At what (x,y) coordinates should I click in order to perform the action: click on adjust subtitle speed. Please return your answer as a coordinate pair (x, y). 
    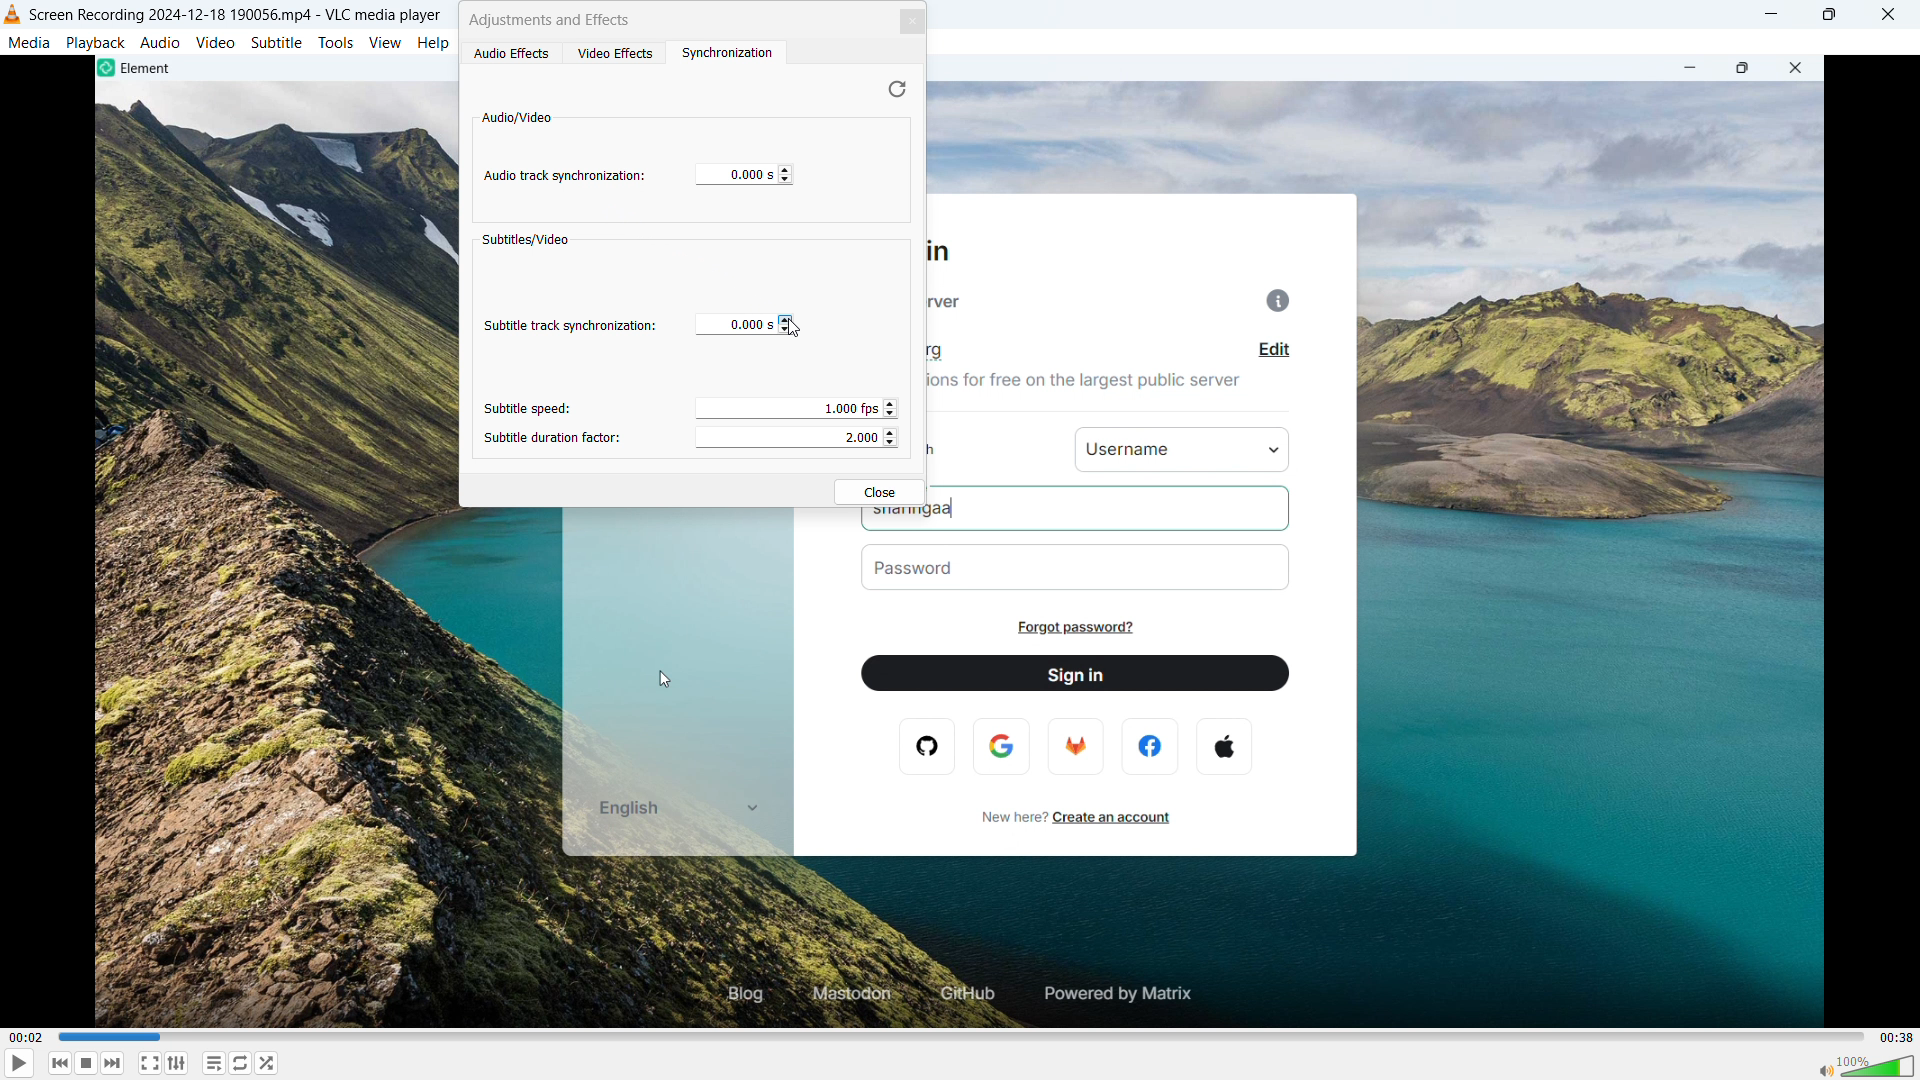
    Looking at the image, I should click on (795, 409).